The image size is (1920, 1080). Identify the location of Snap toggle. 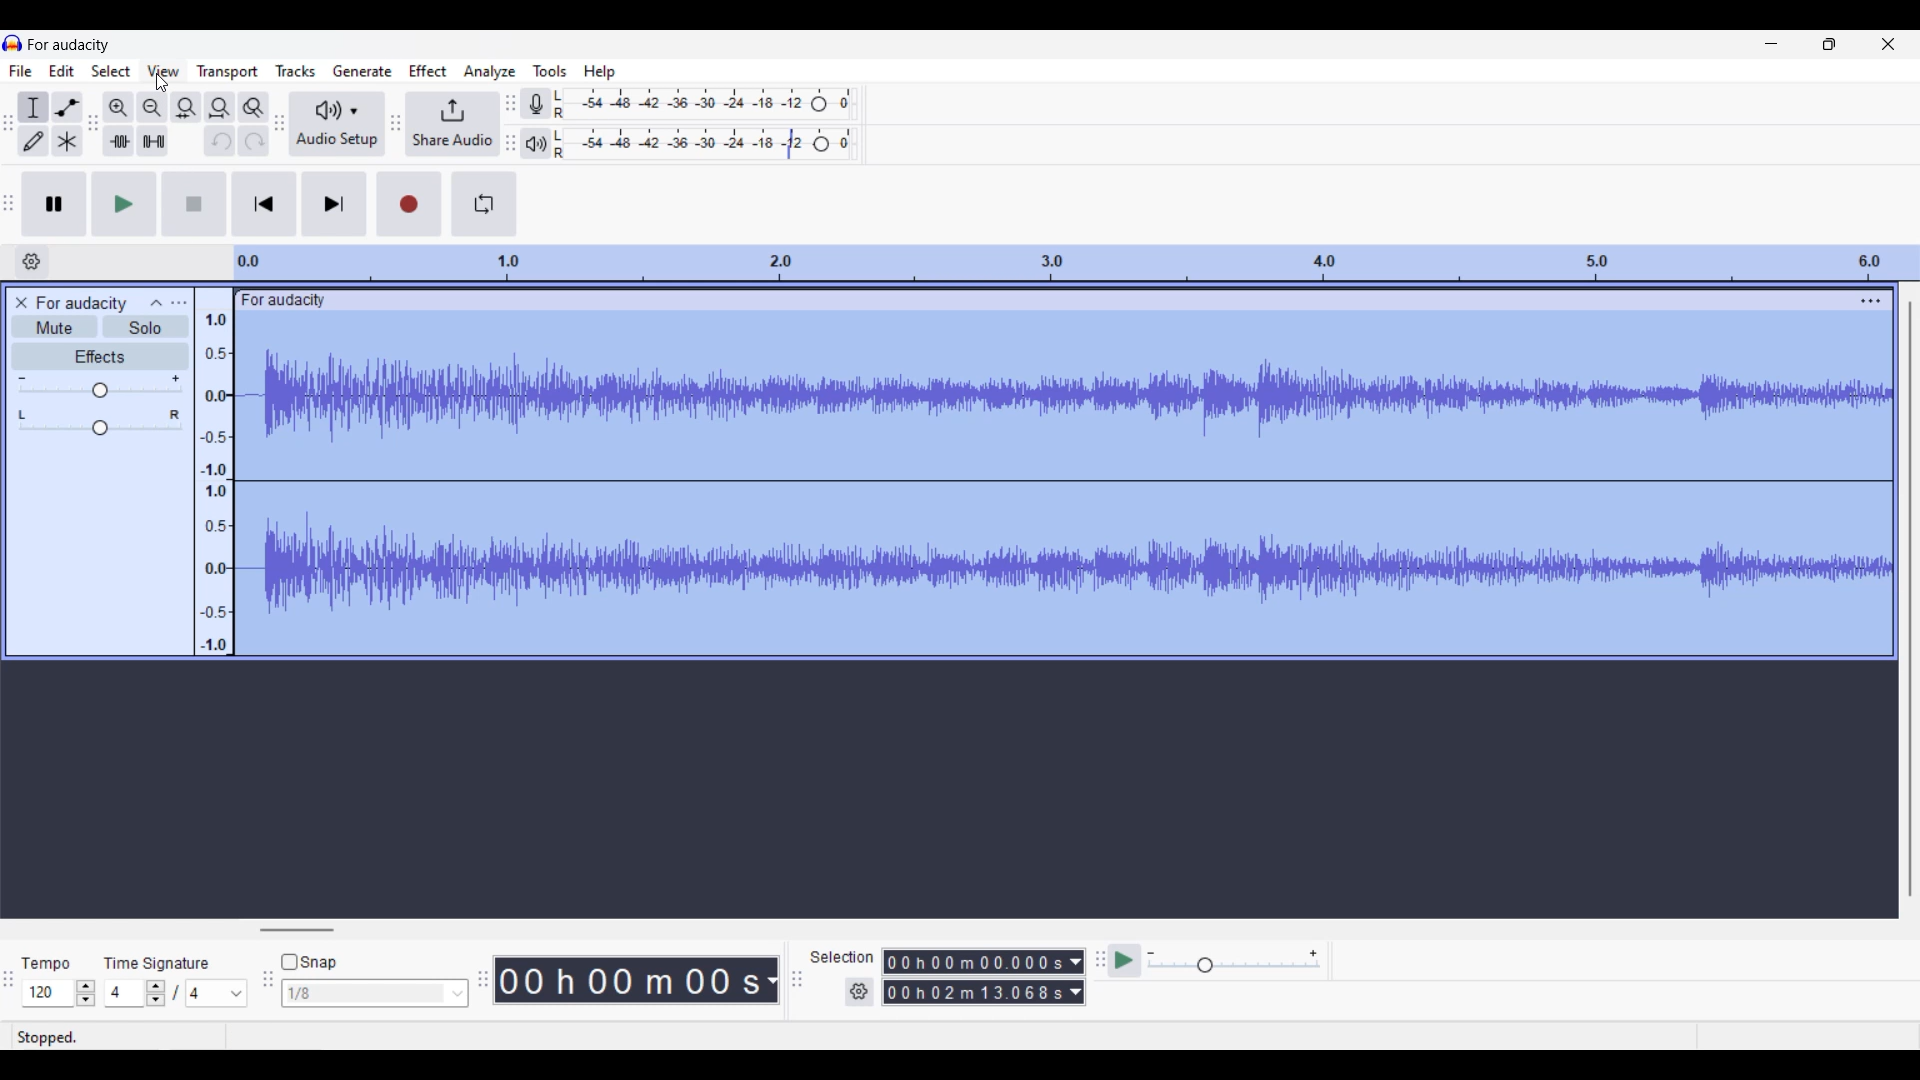
(309, 962).